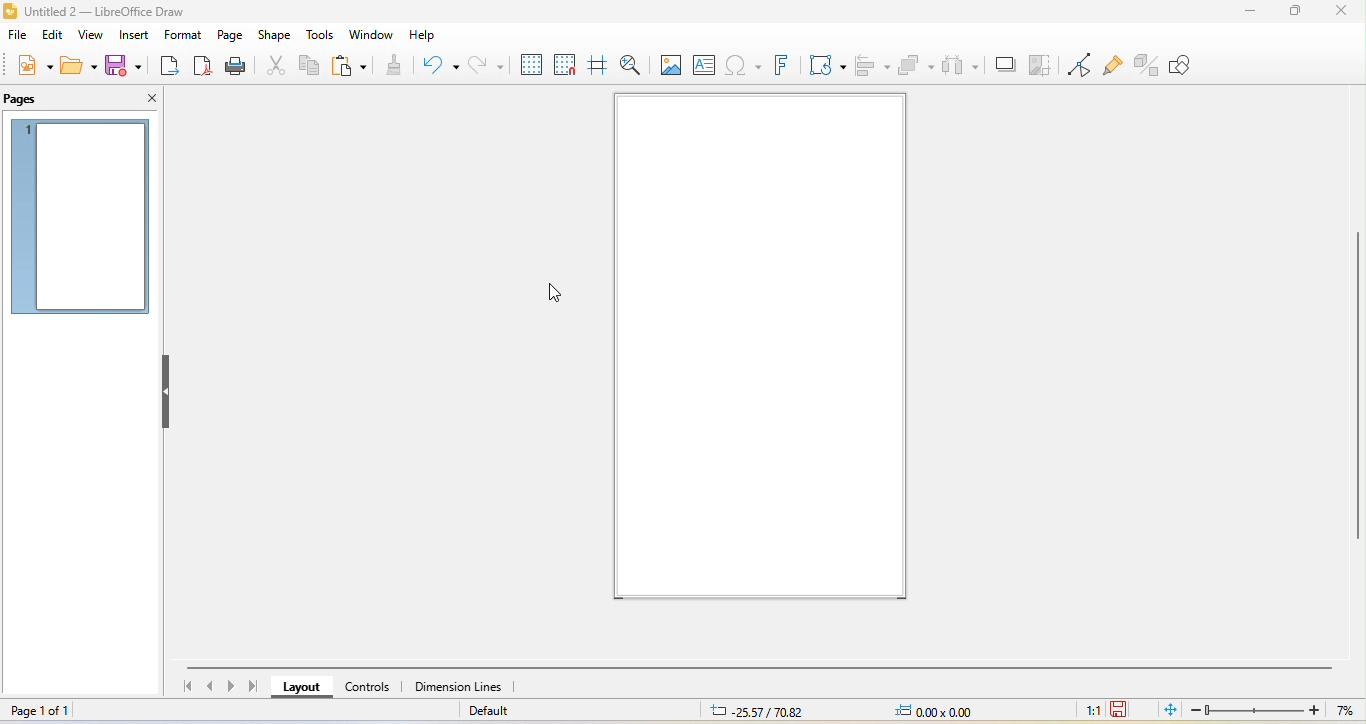  I want to click on edit, so click(55, 35).